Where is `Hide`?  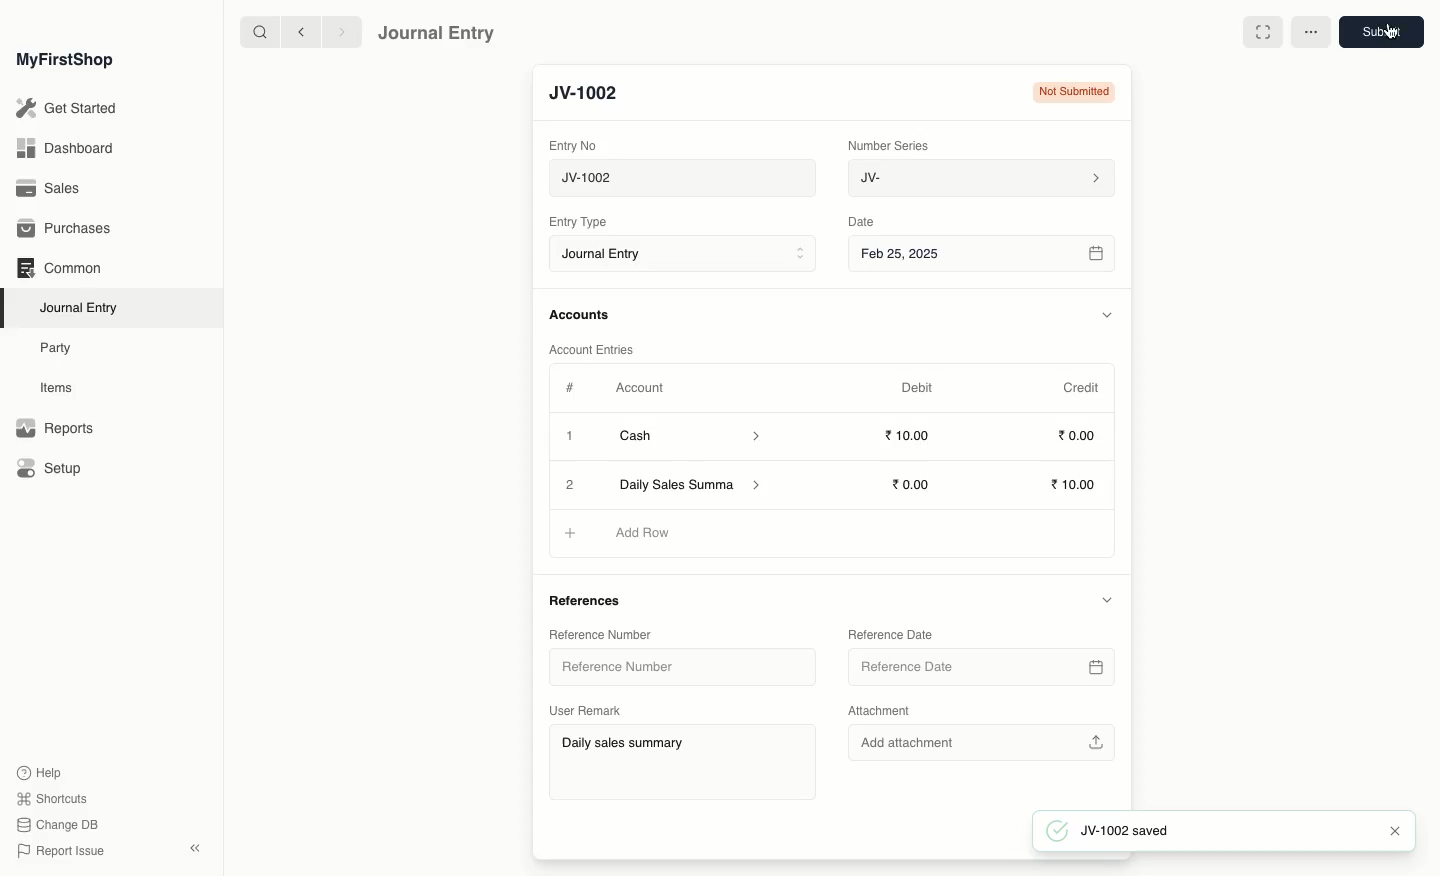 Hide is located at coordinates (1106, 599).